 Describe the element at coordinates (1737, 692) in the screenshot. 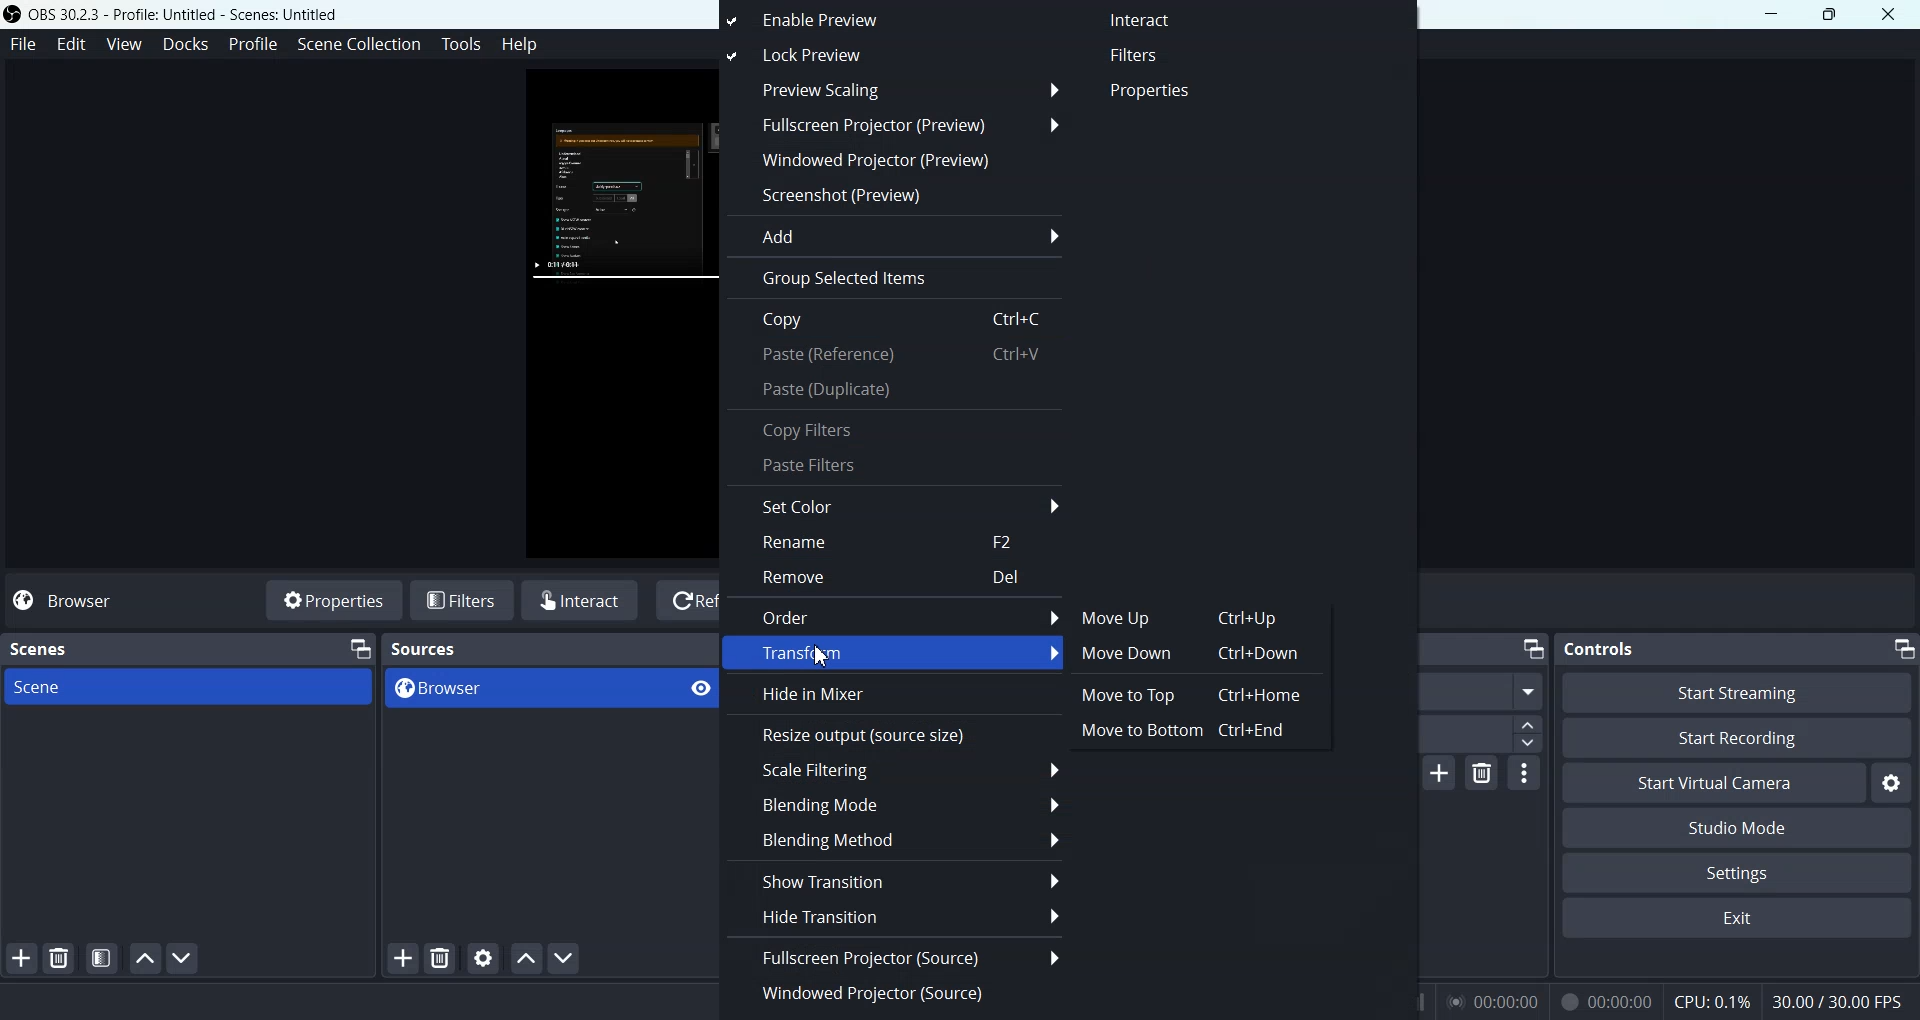

I see `Start Streaming` at that location.